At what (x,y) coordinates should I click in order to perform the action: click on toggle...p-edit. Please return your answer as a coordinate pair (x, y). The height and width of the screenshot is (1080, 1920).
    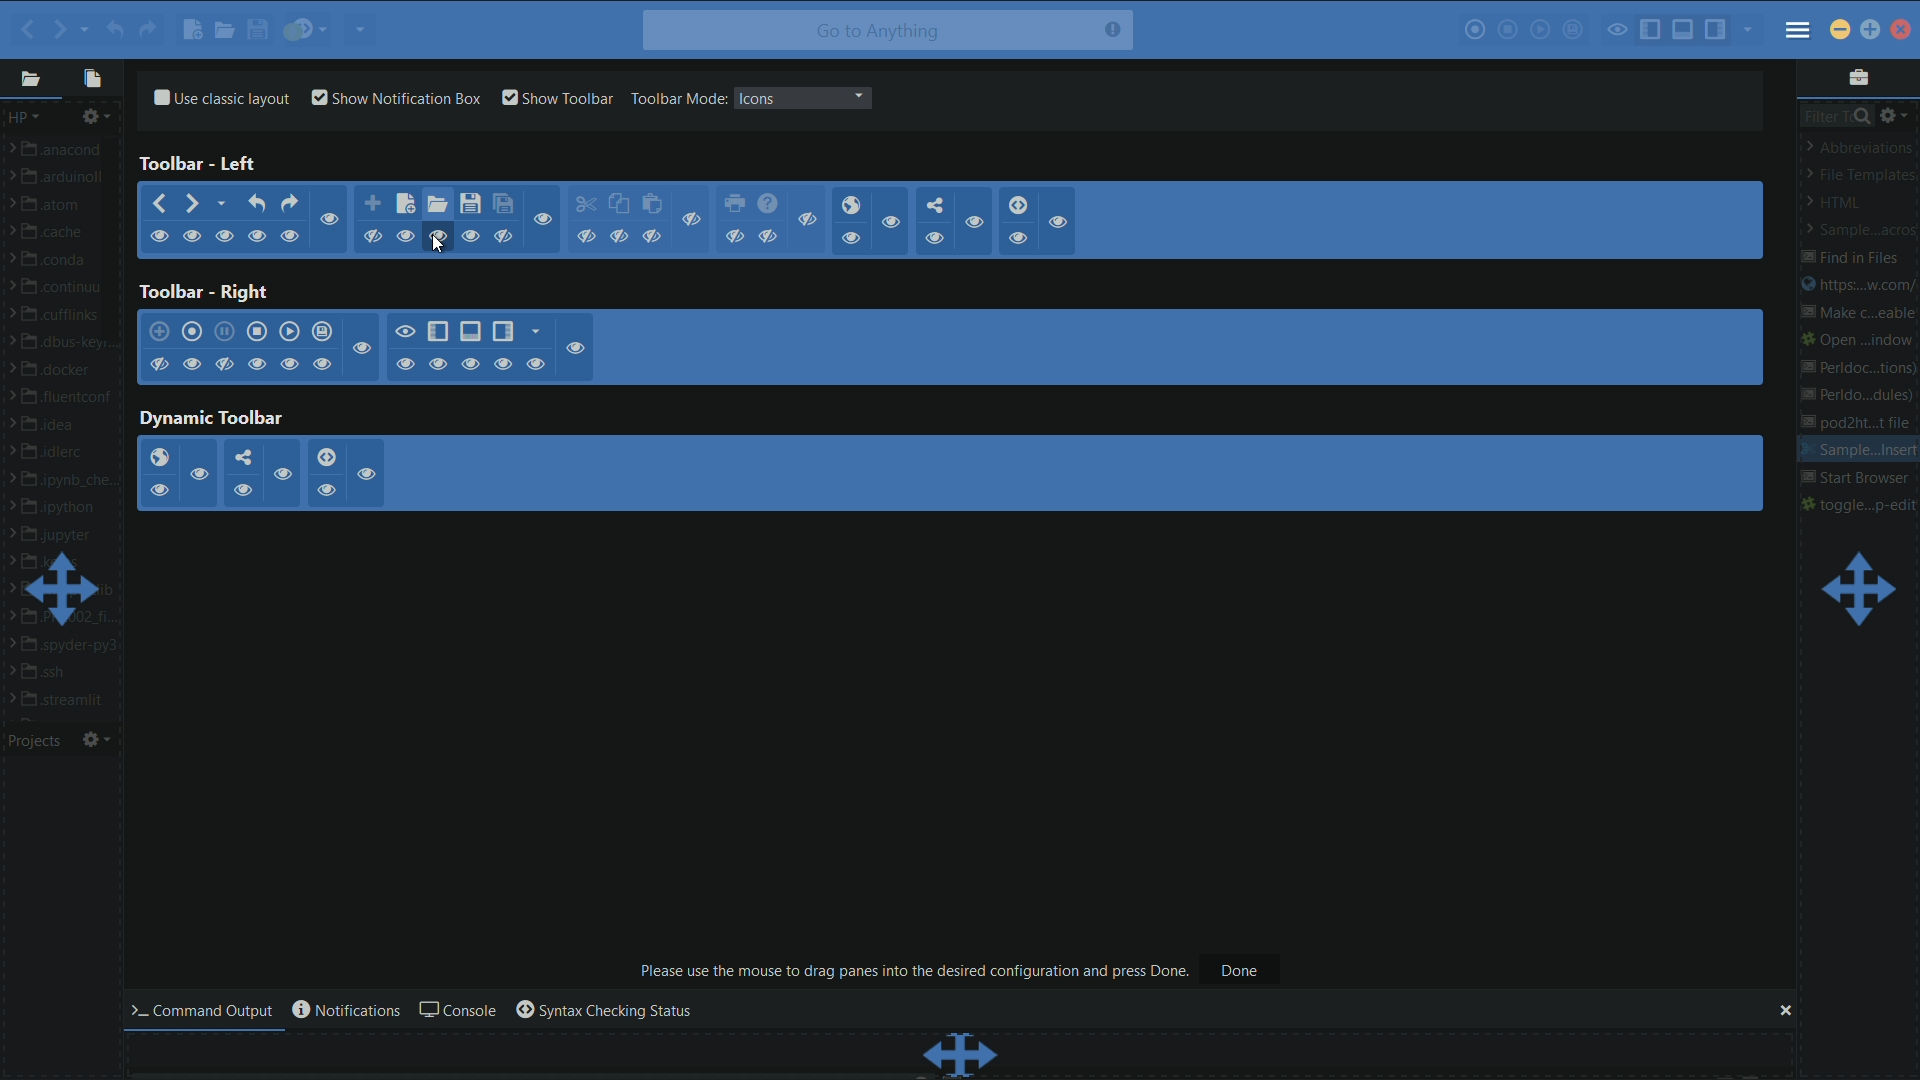
    Looking at the image, I should click on (1860, 504).